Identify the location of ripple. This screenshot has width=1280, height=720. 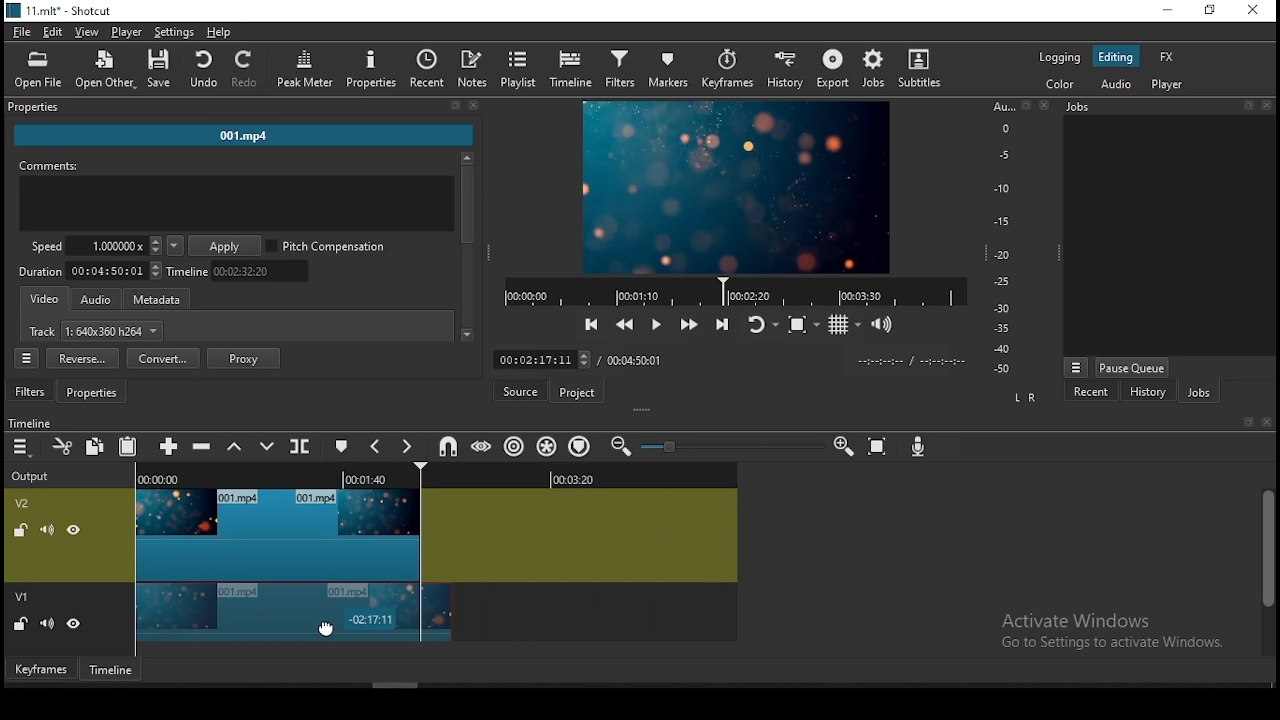
(515, 446).